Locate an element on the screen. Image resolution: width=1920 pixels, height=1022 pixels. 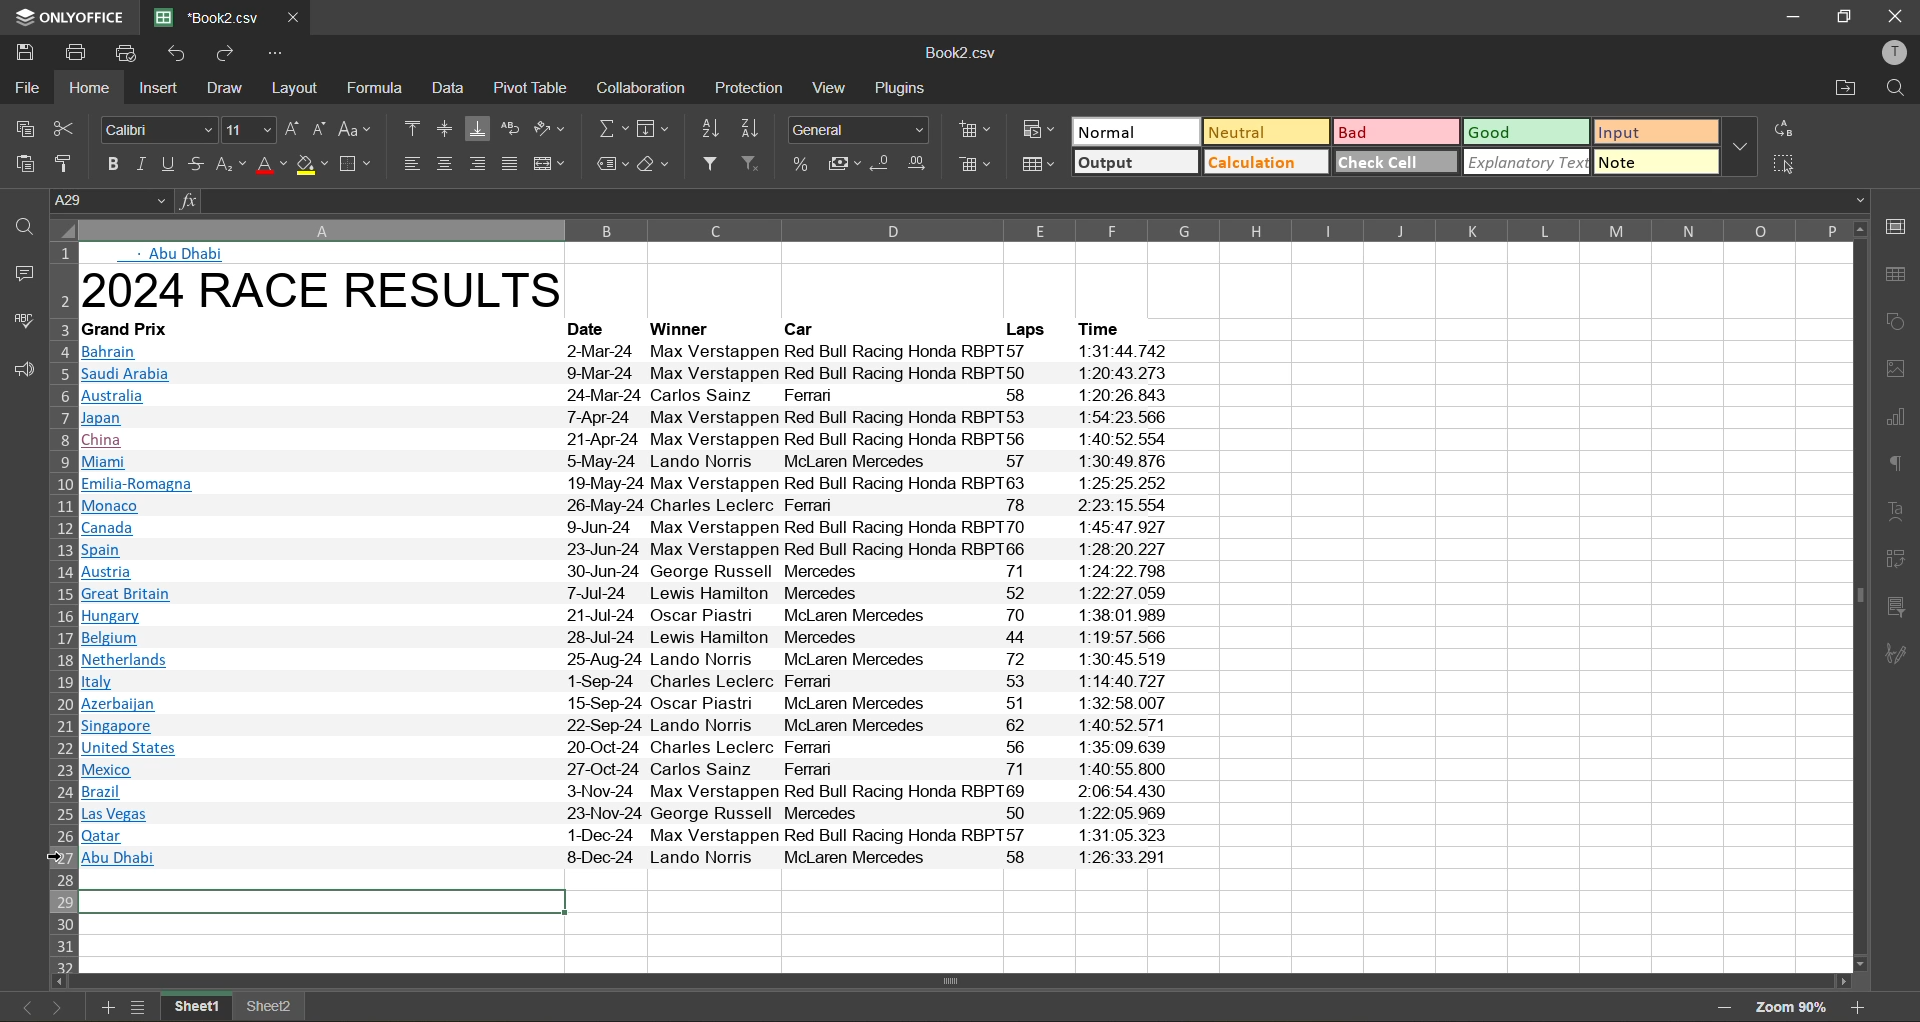
text info is located at coordinates (628, 726).